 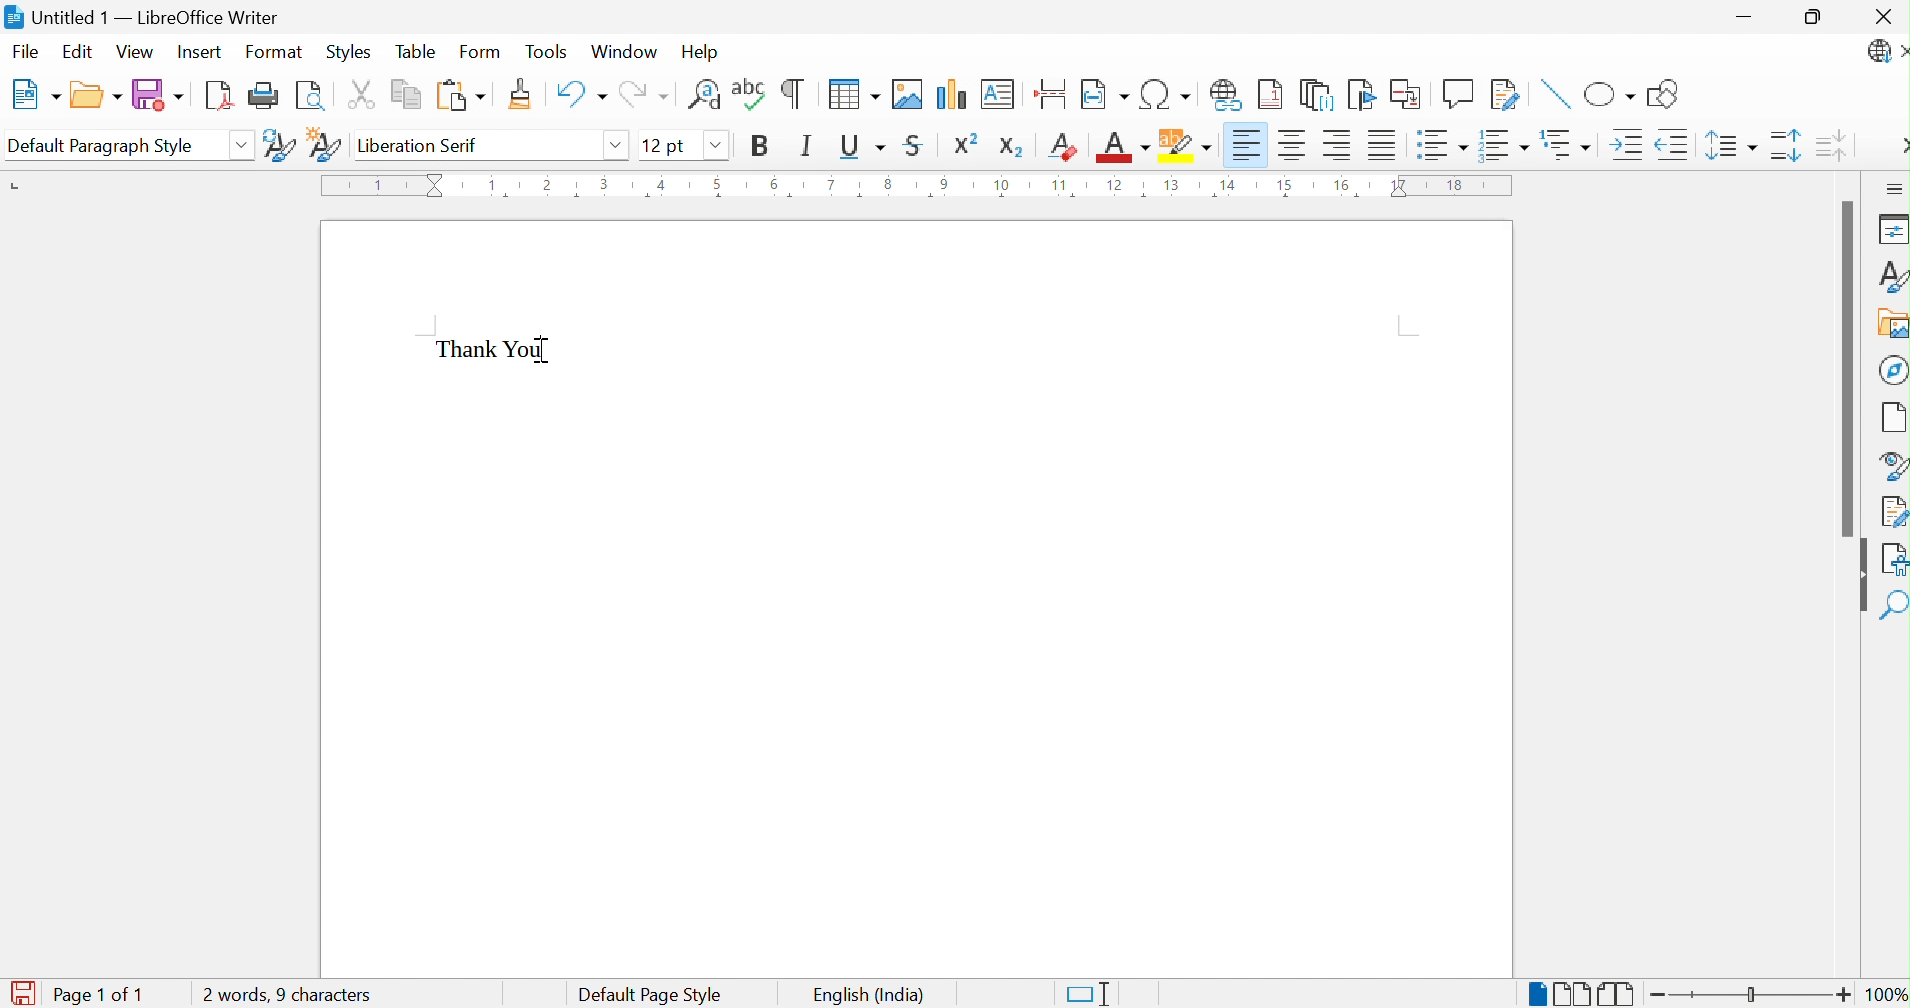 What do you see at coordinates (1564, 145) in the screenshot?
I see `Select Outline Format` at bounding box center [1564, 145].